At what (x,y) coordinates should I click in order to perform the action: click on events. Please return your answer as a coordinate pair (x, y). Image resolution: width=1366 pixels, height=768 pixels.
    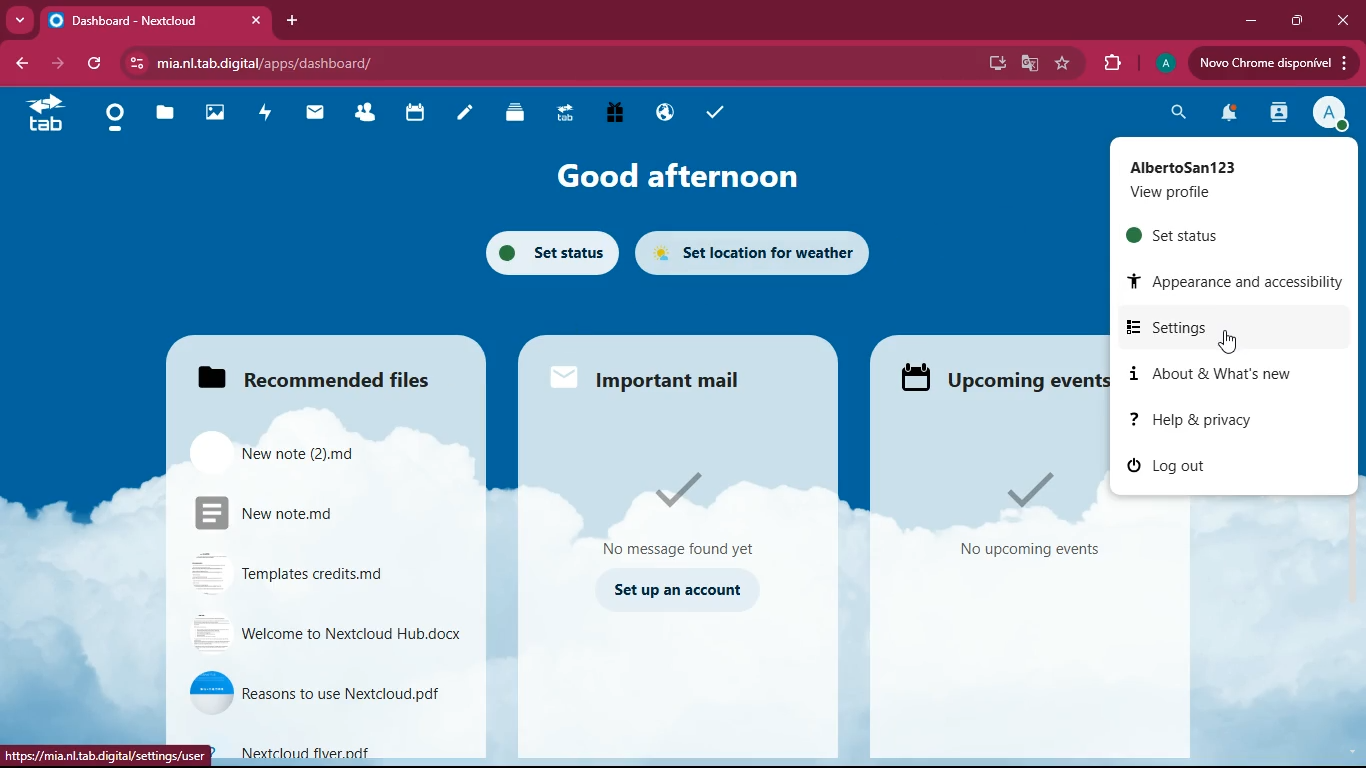
    Looking at the image, I should click on (1015, 516).